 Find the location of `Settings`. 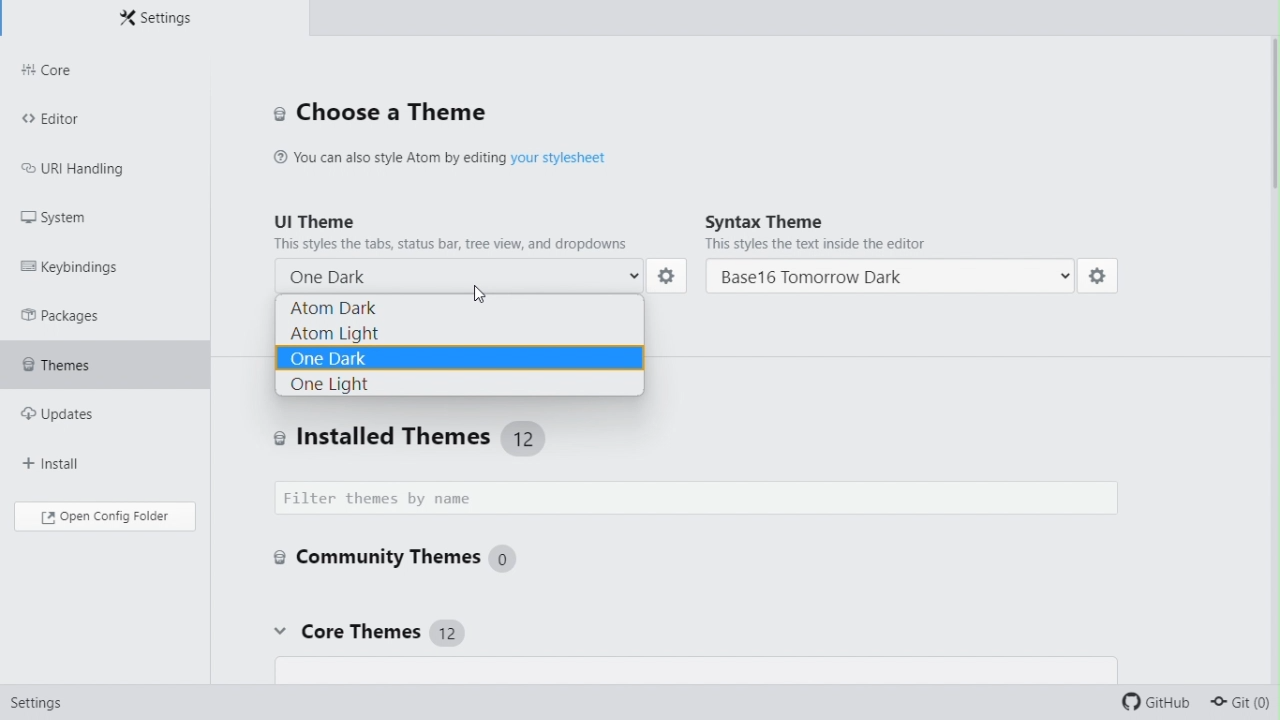

Settings is located at coordinates (31, 707).